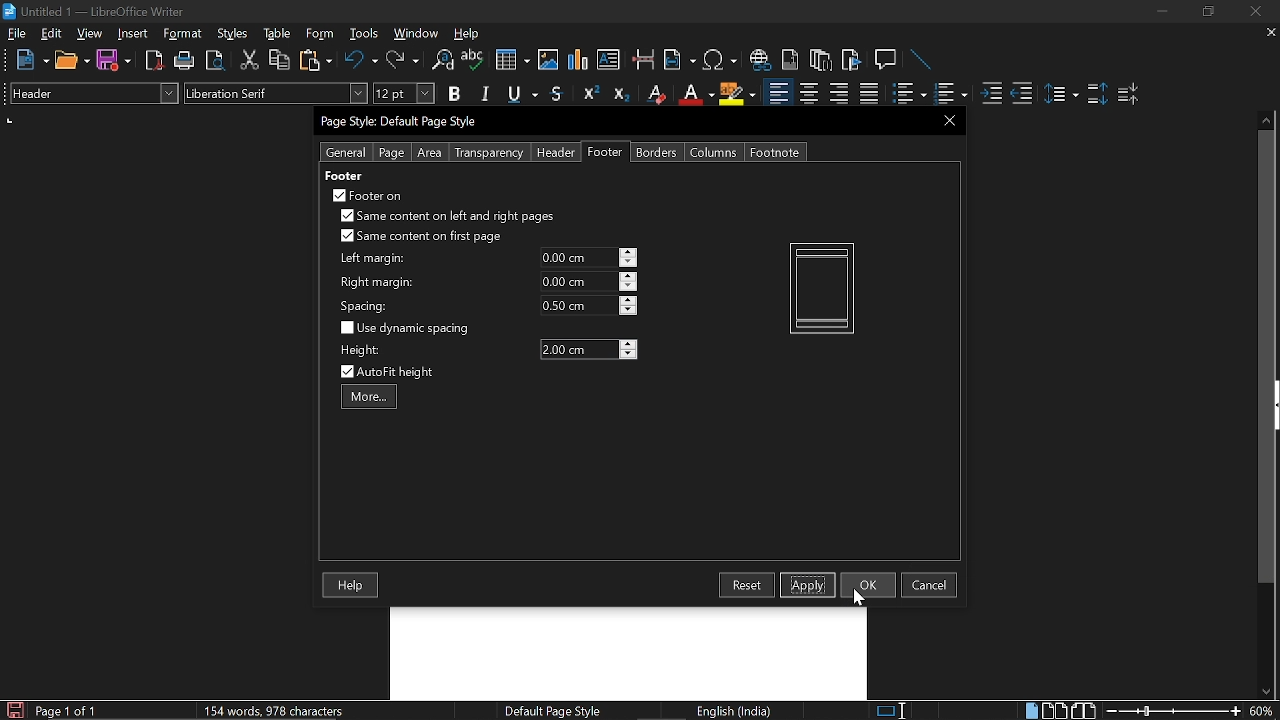  What do you see at coordinates (1254, 12) in the screenshot?
I see `Close` at bounding box center [1254, 12].